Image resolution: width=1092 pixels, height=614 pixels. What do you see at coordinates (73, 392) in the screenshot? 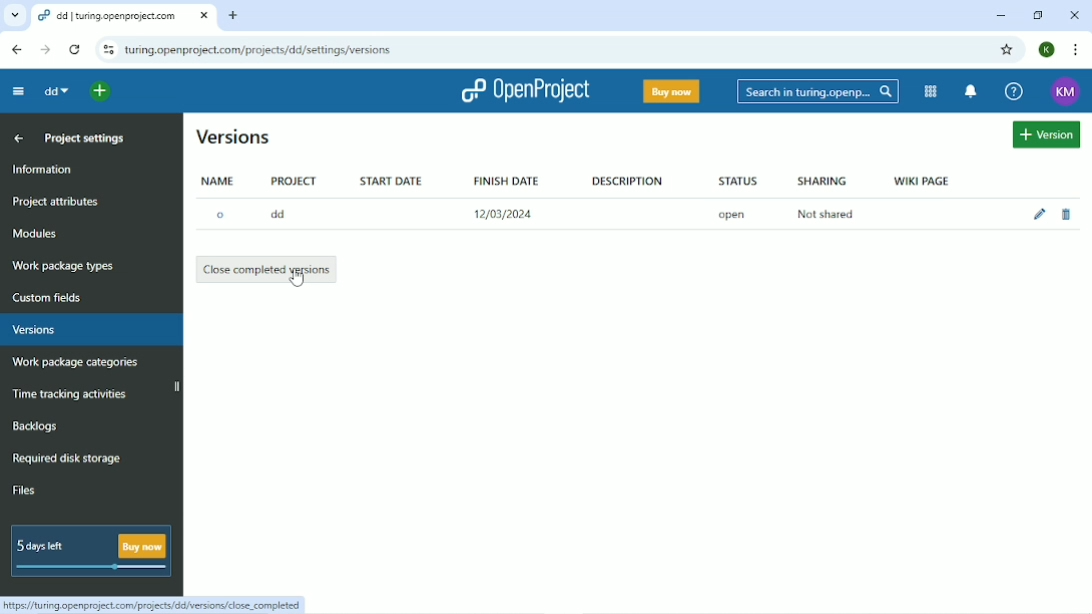
I see `Time tracking activities` at bounding box center [73, 392].